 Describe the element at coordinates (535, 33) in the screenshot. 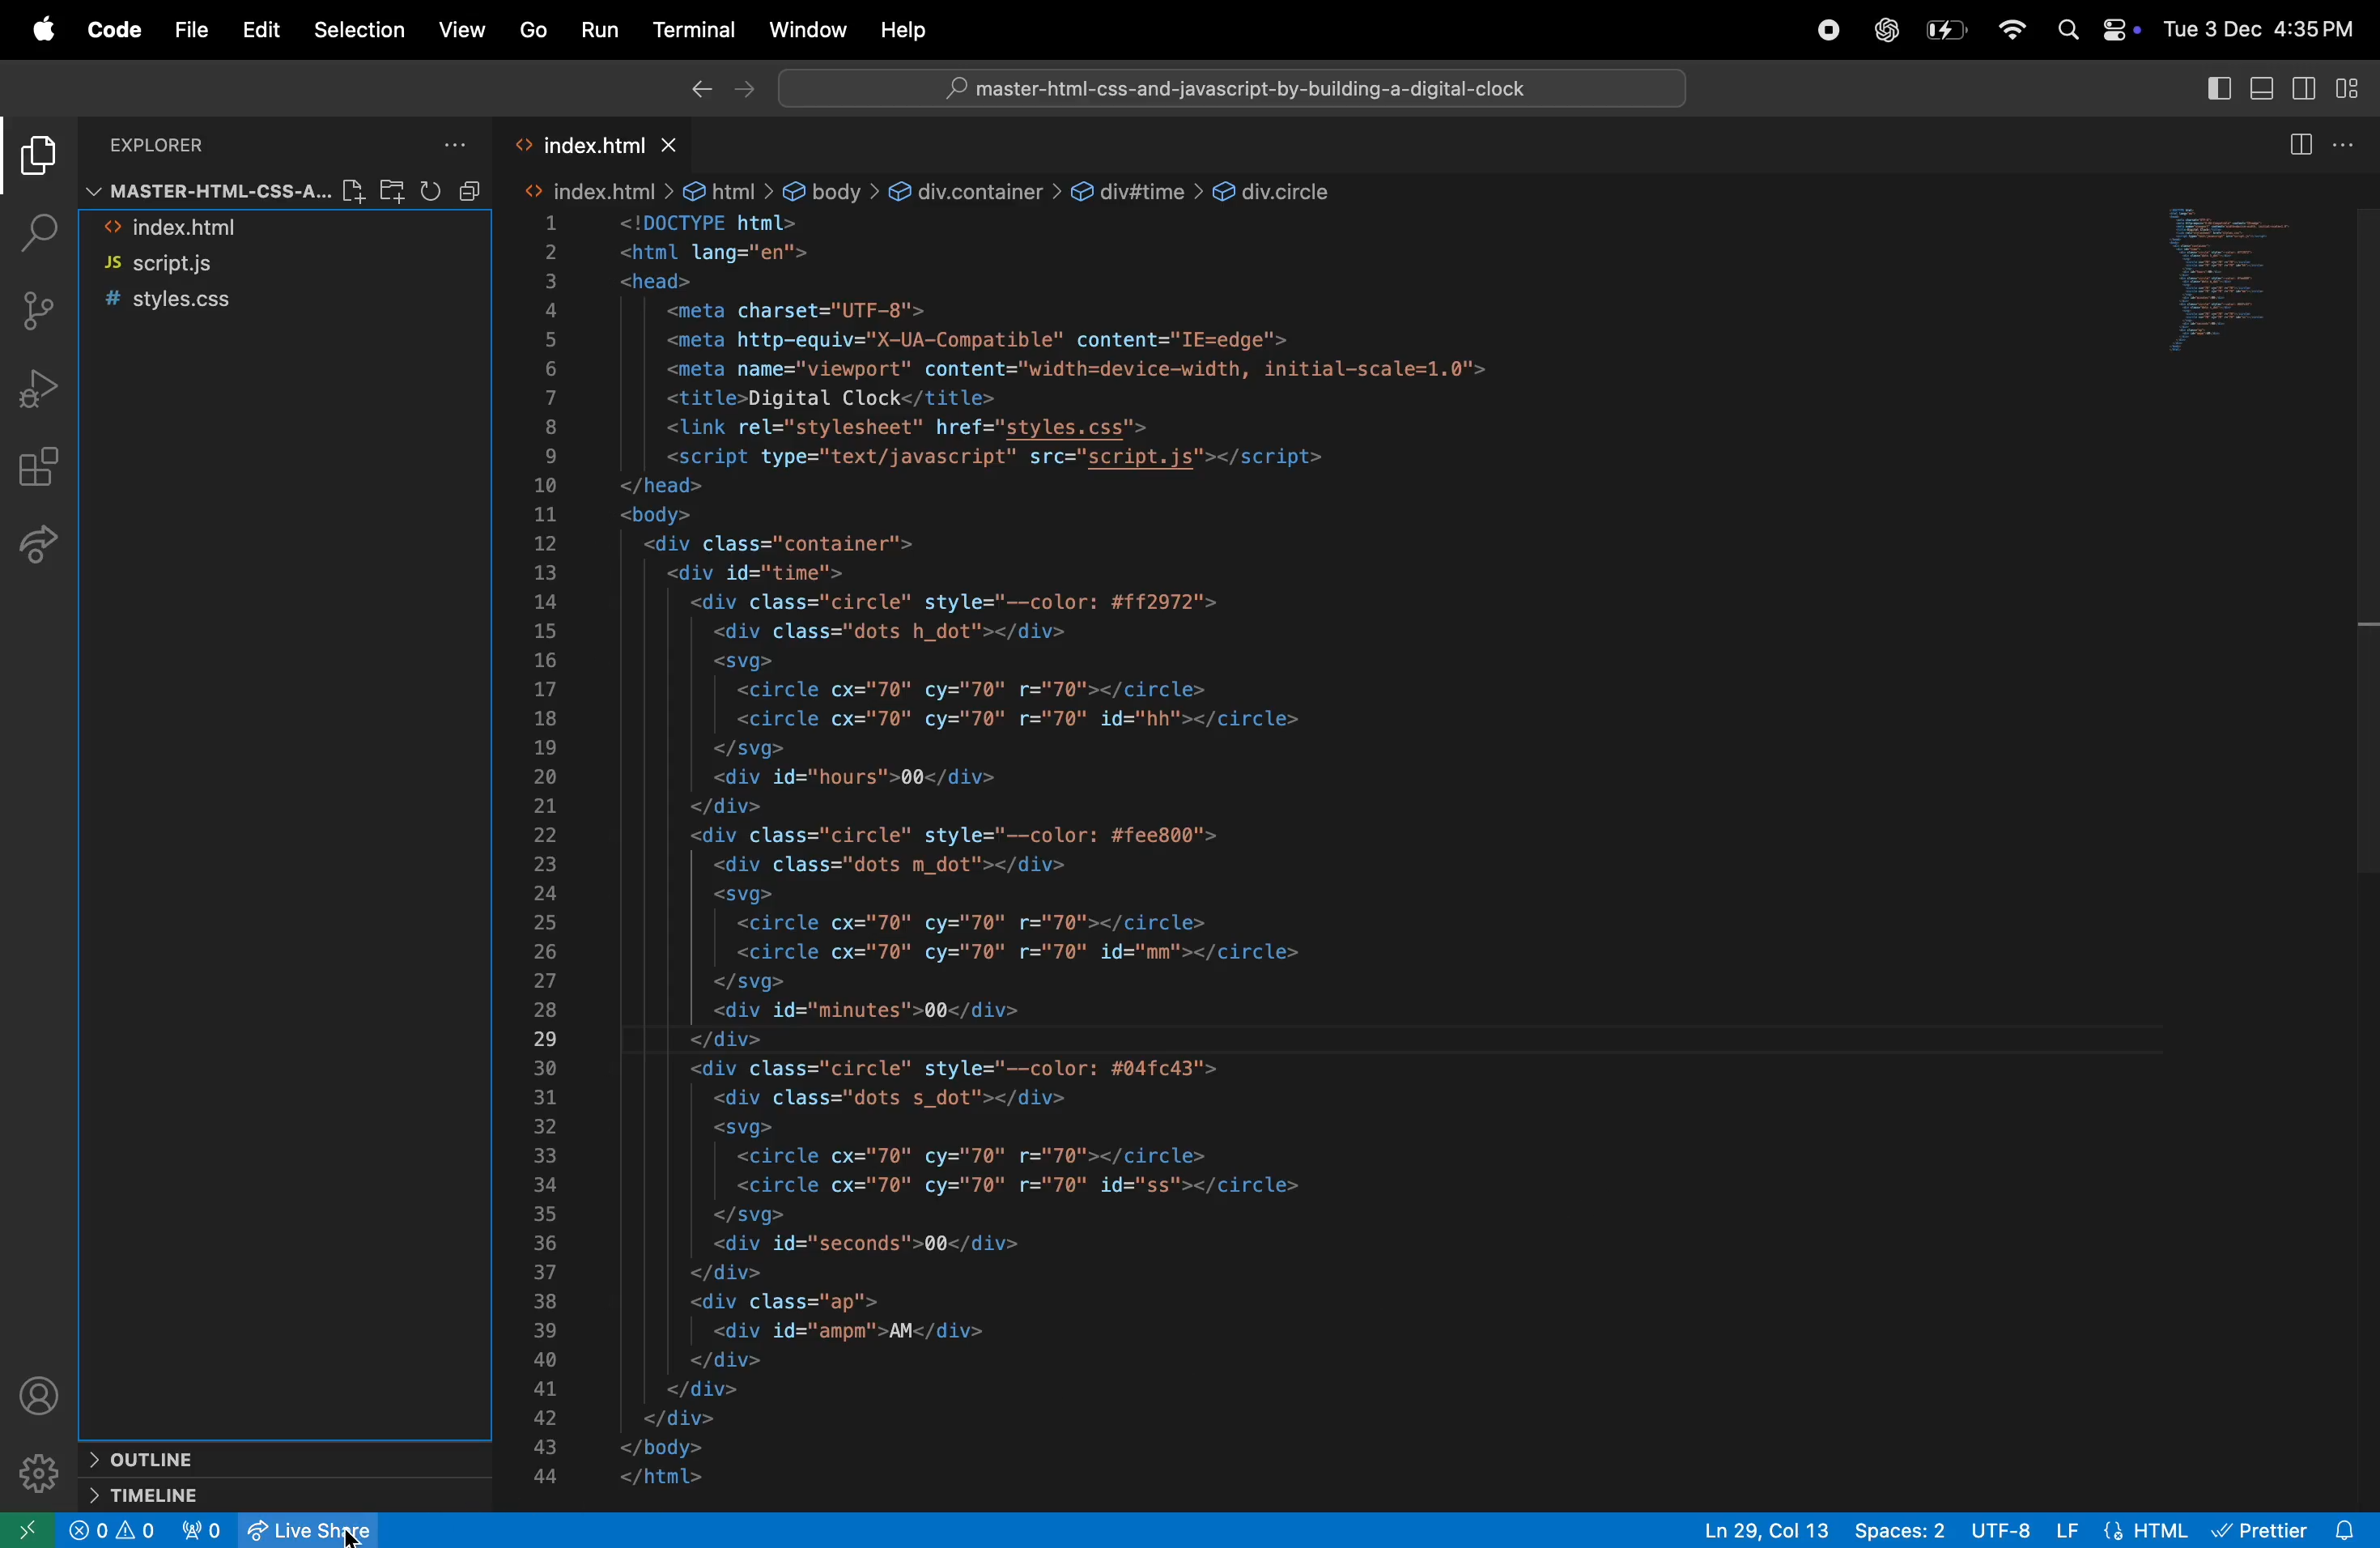

I see `go` at that location.